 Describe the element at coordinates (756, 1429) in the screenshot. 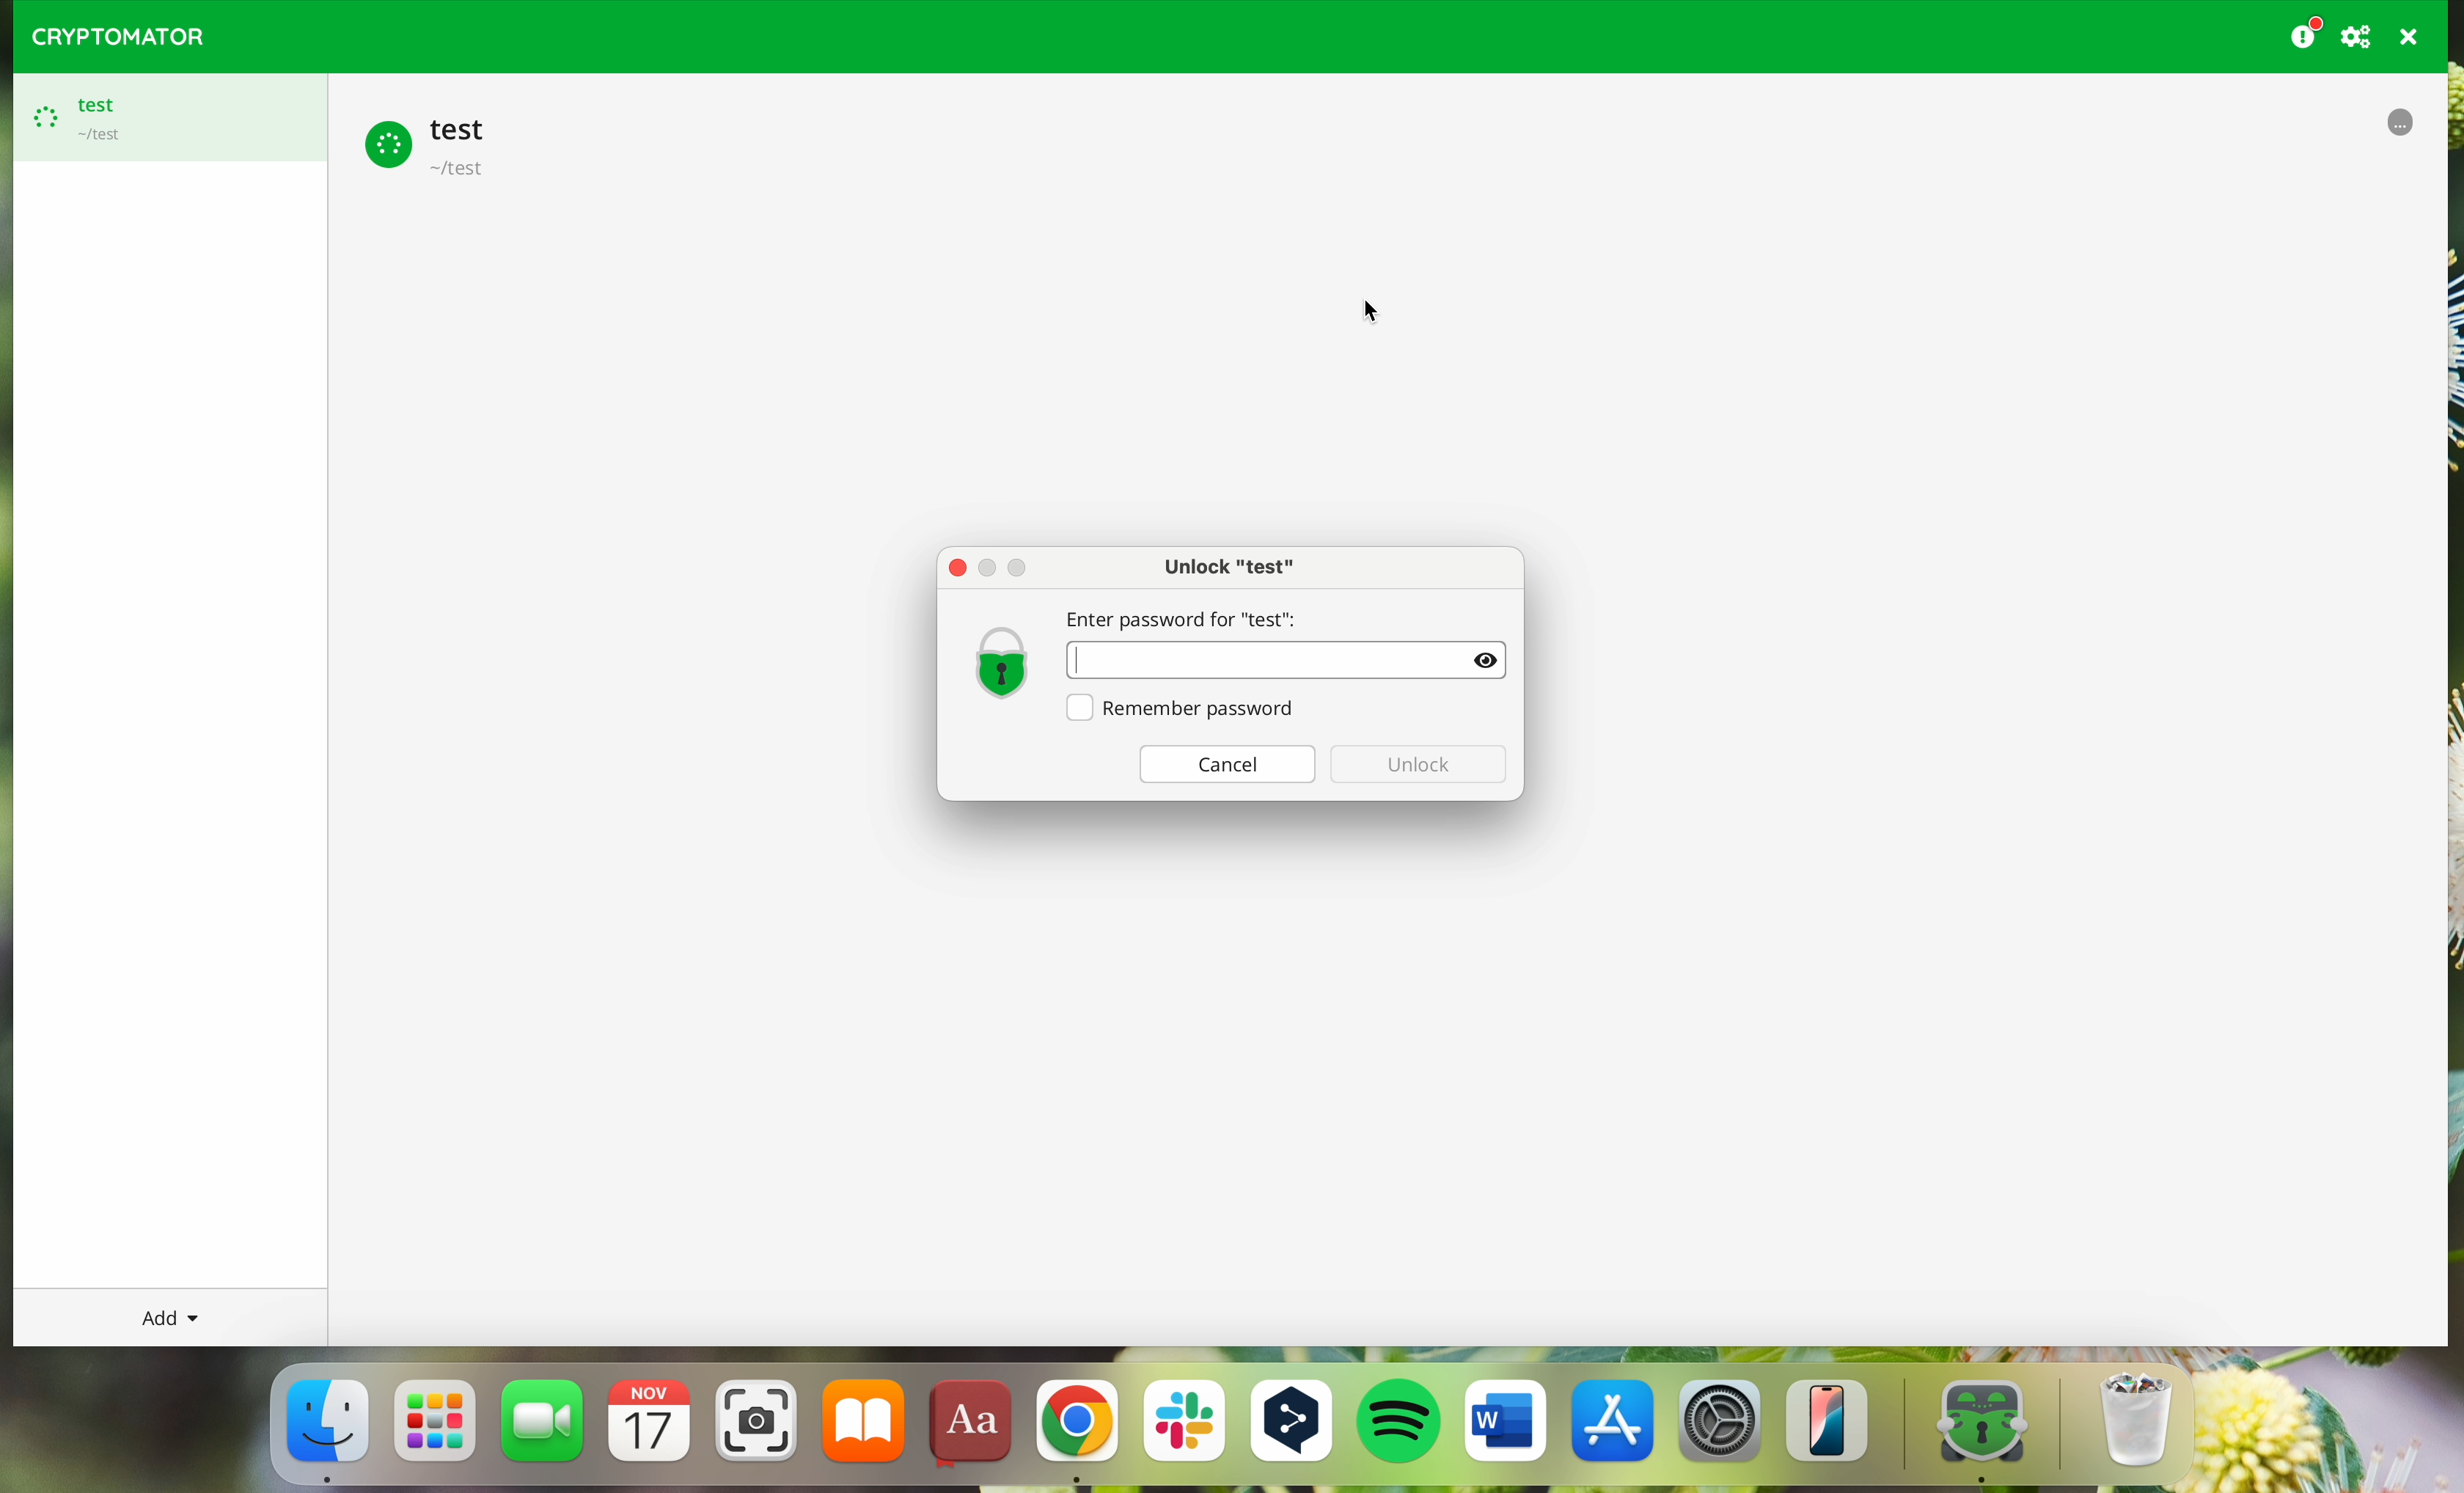

I see `screenshot` at that location.